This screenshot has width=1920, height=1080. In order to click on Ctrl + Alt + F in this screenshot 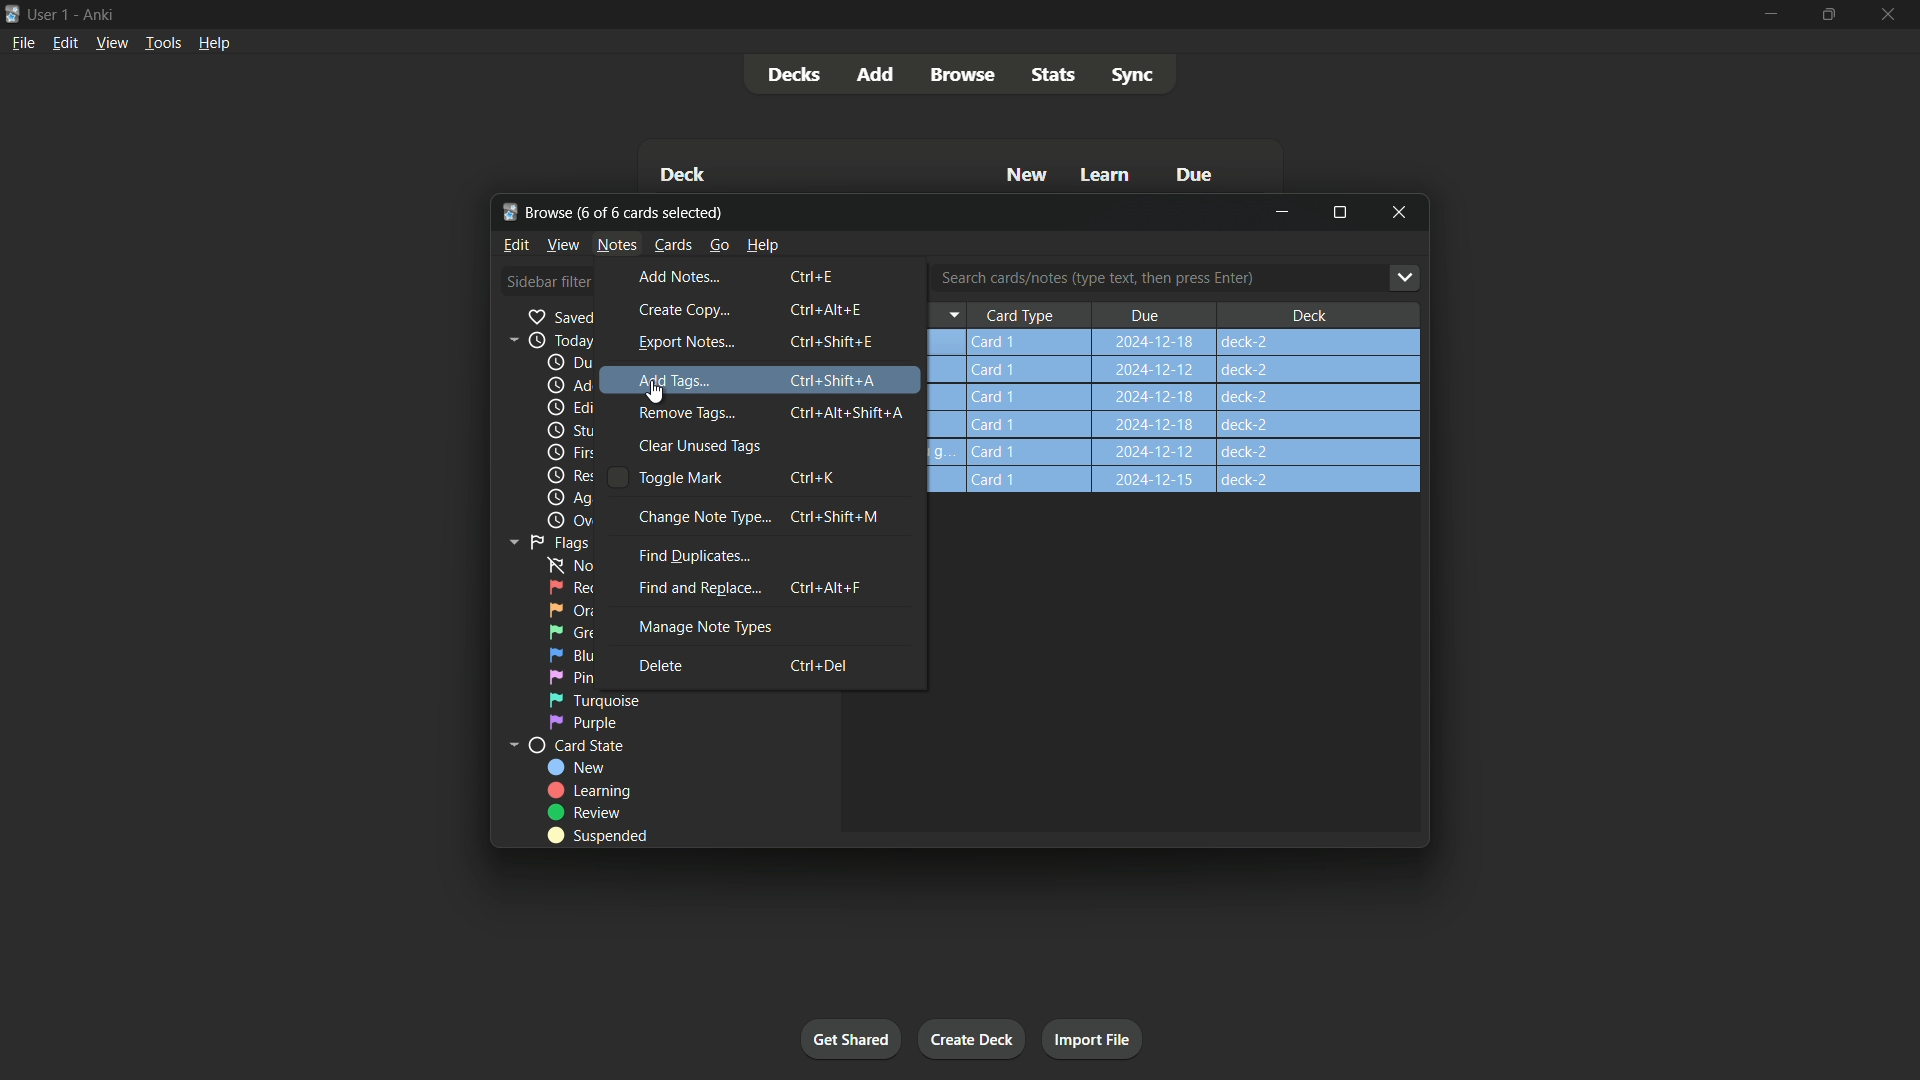, I will do `click(824, 586)`.